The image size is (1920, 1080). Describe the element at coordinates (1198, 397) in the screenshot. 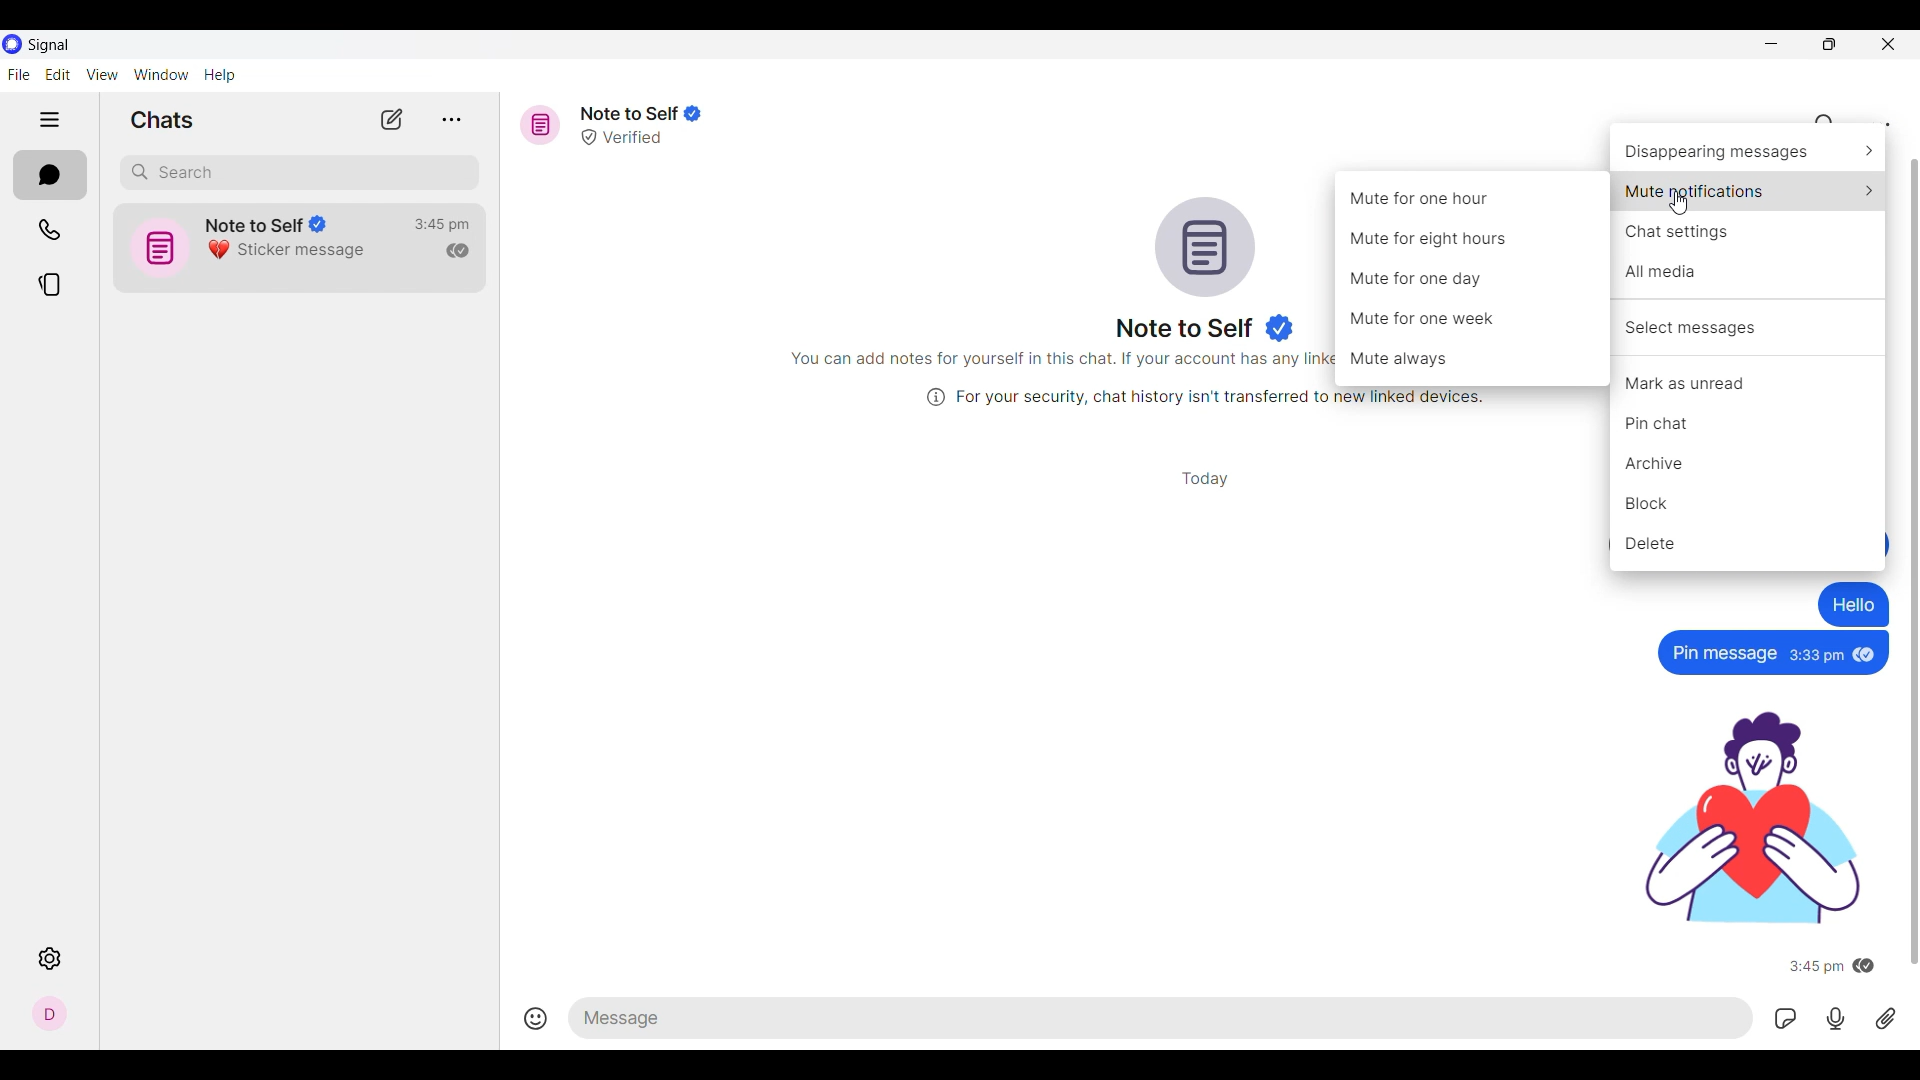

I see `(i) For your security, chat history isn't transferred to new linked devices.` at that location.